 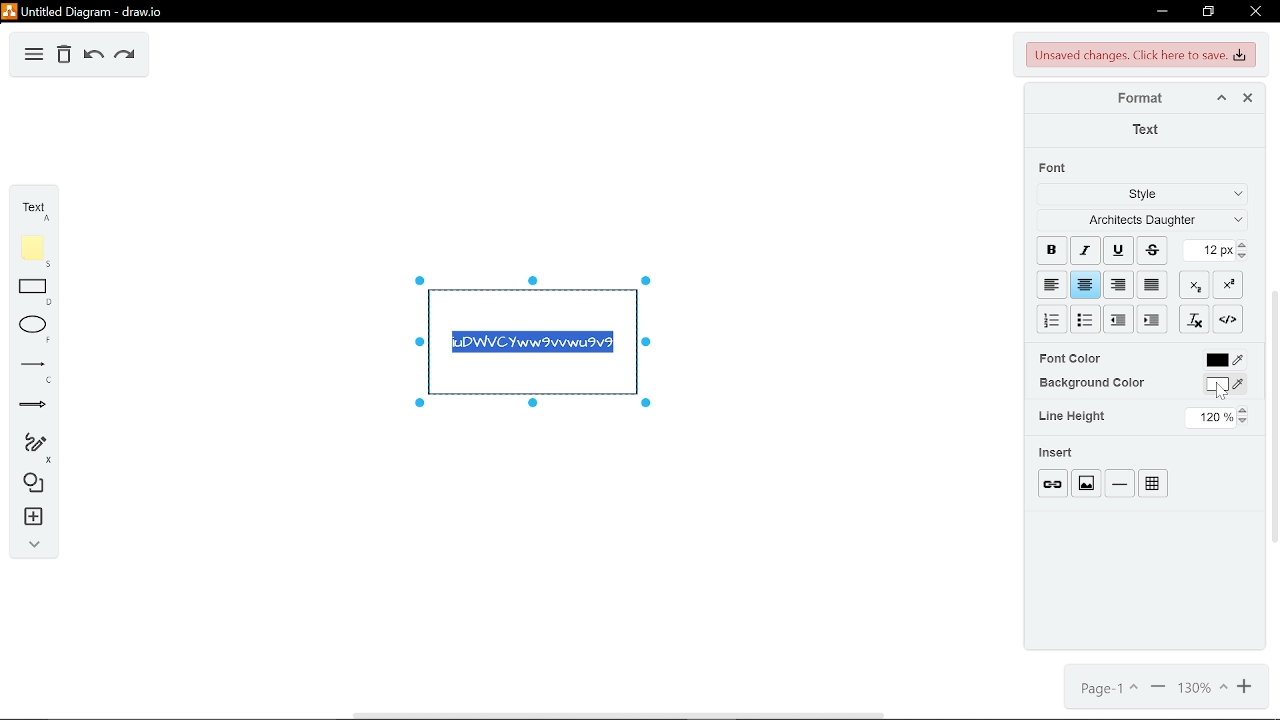 I want to click on current text size, so click(x=1210, y=250).